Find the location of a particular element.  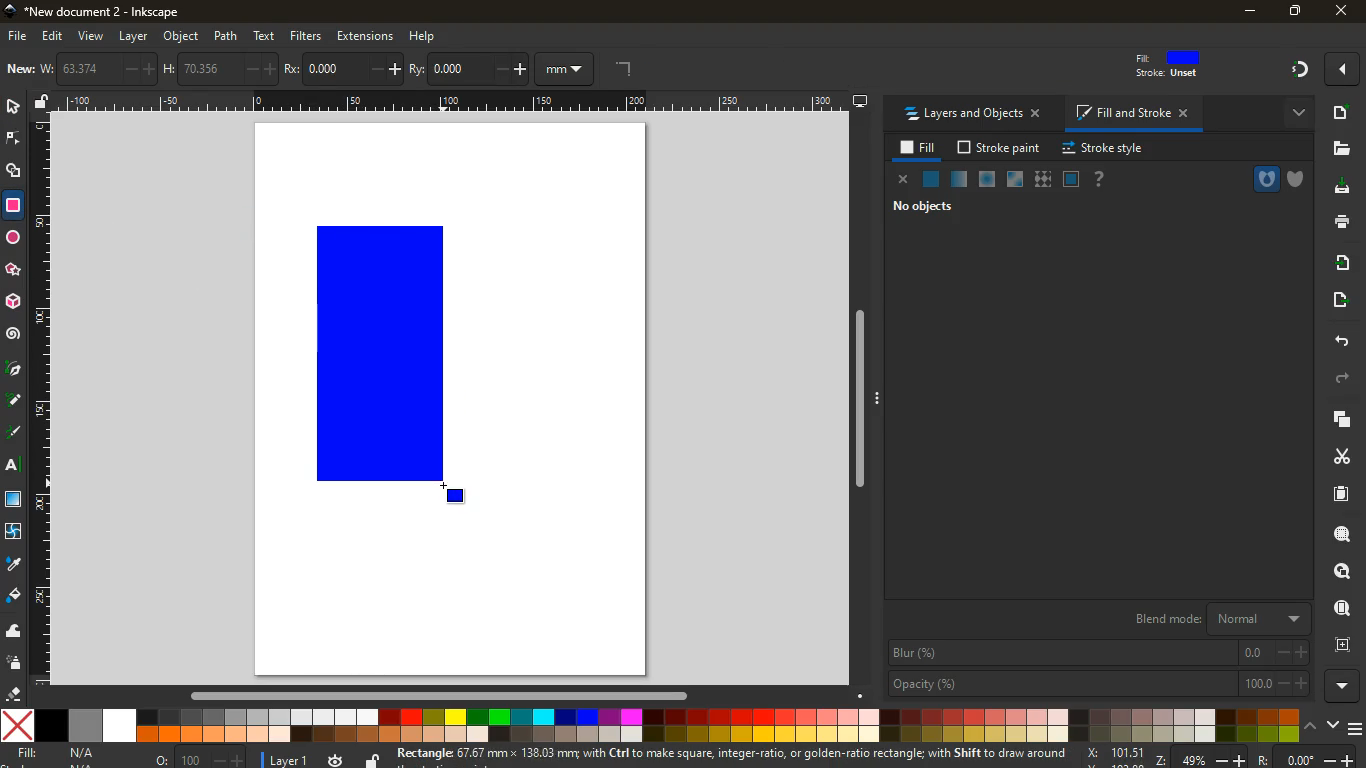

h is located at coordinates (222, 69).